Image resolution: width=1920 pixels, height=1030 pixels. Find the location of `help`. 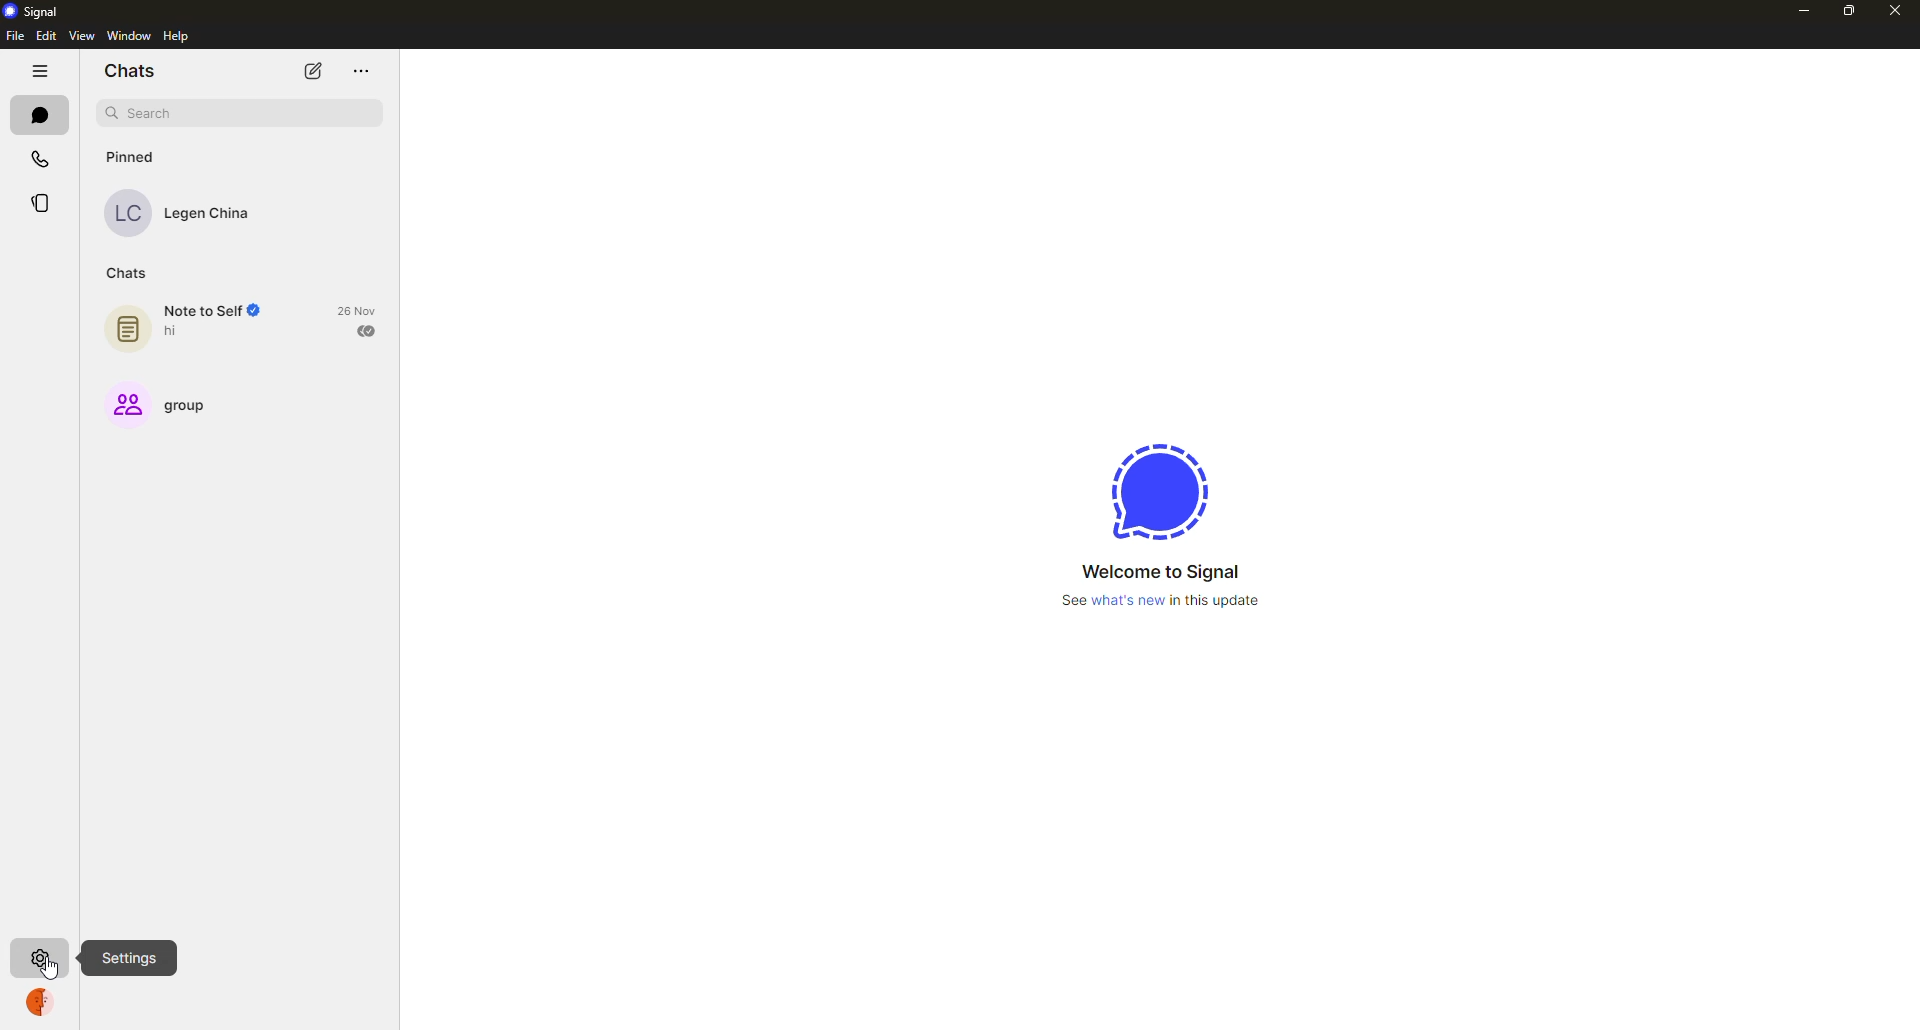

help is located at coordinates (175, 35).